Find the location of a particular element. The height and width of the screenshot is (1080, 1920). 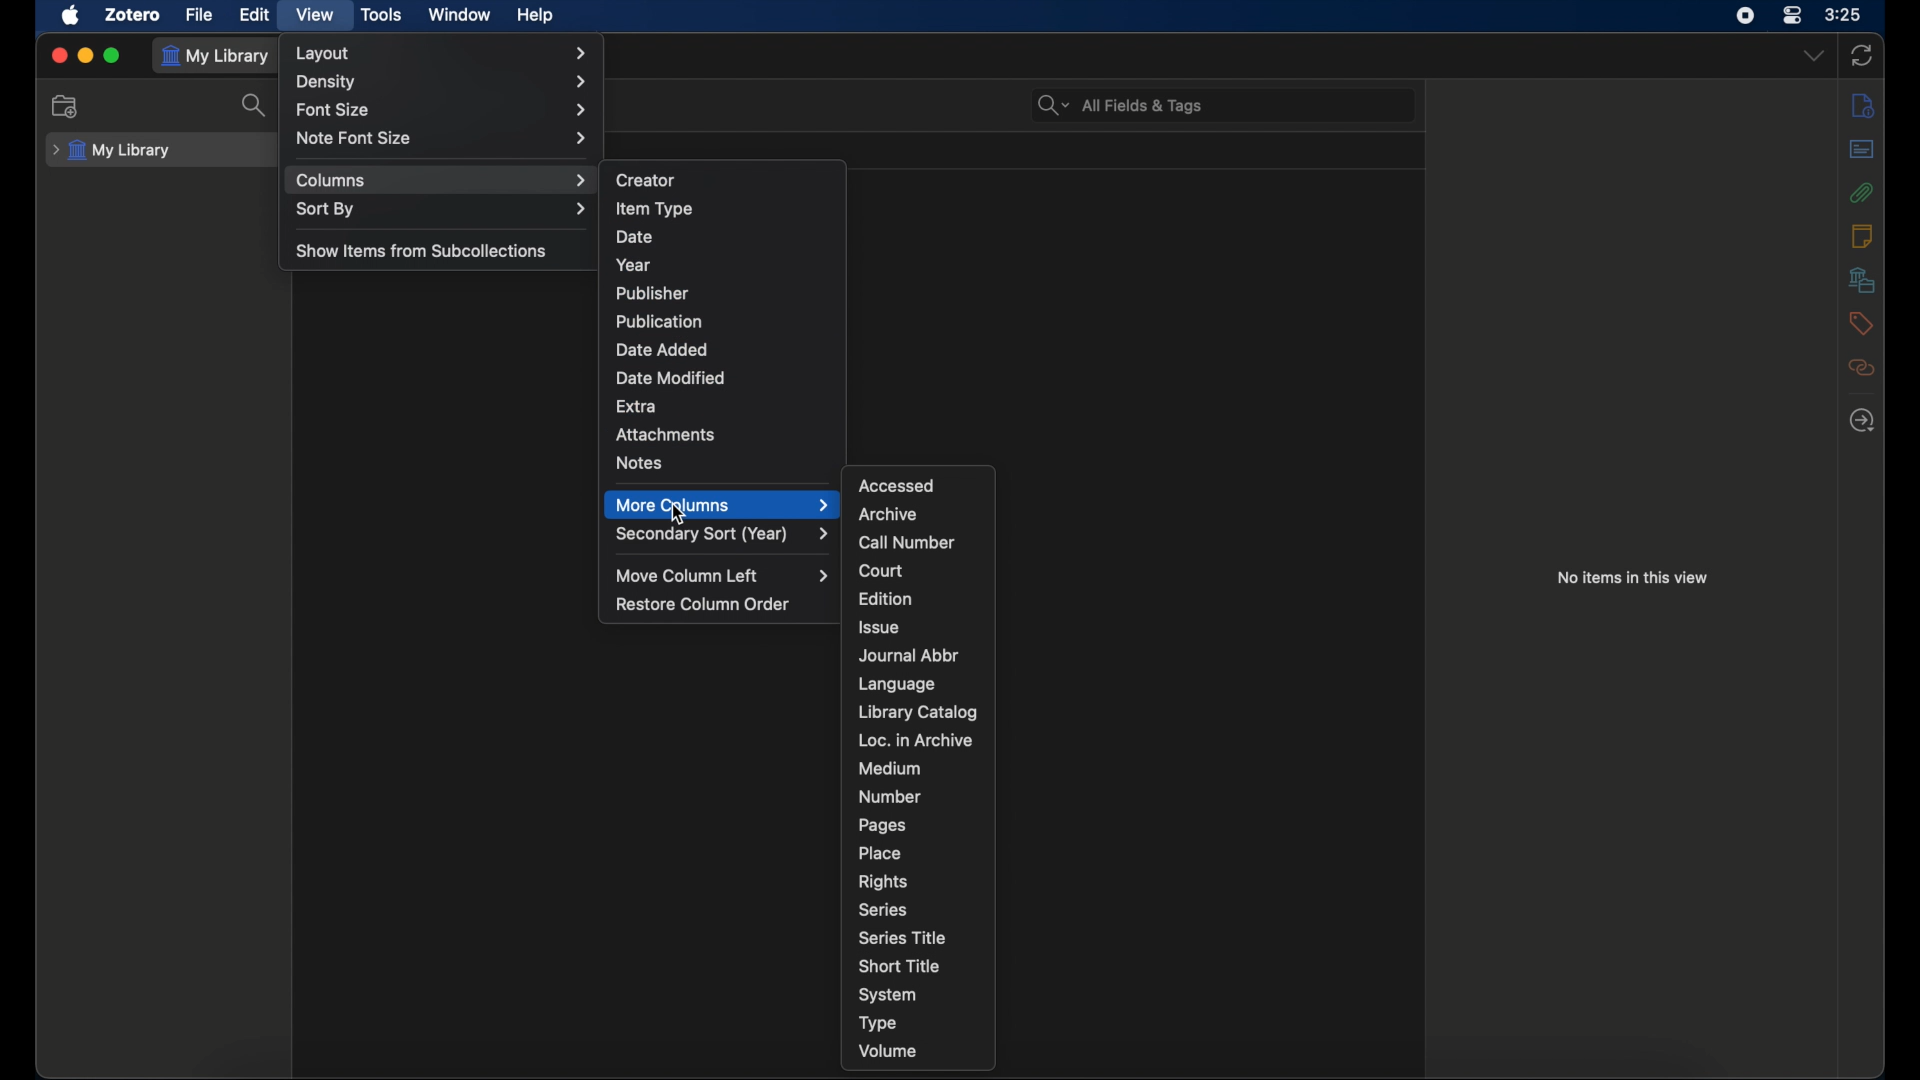

language is located at coordinates (898, 684).